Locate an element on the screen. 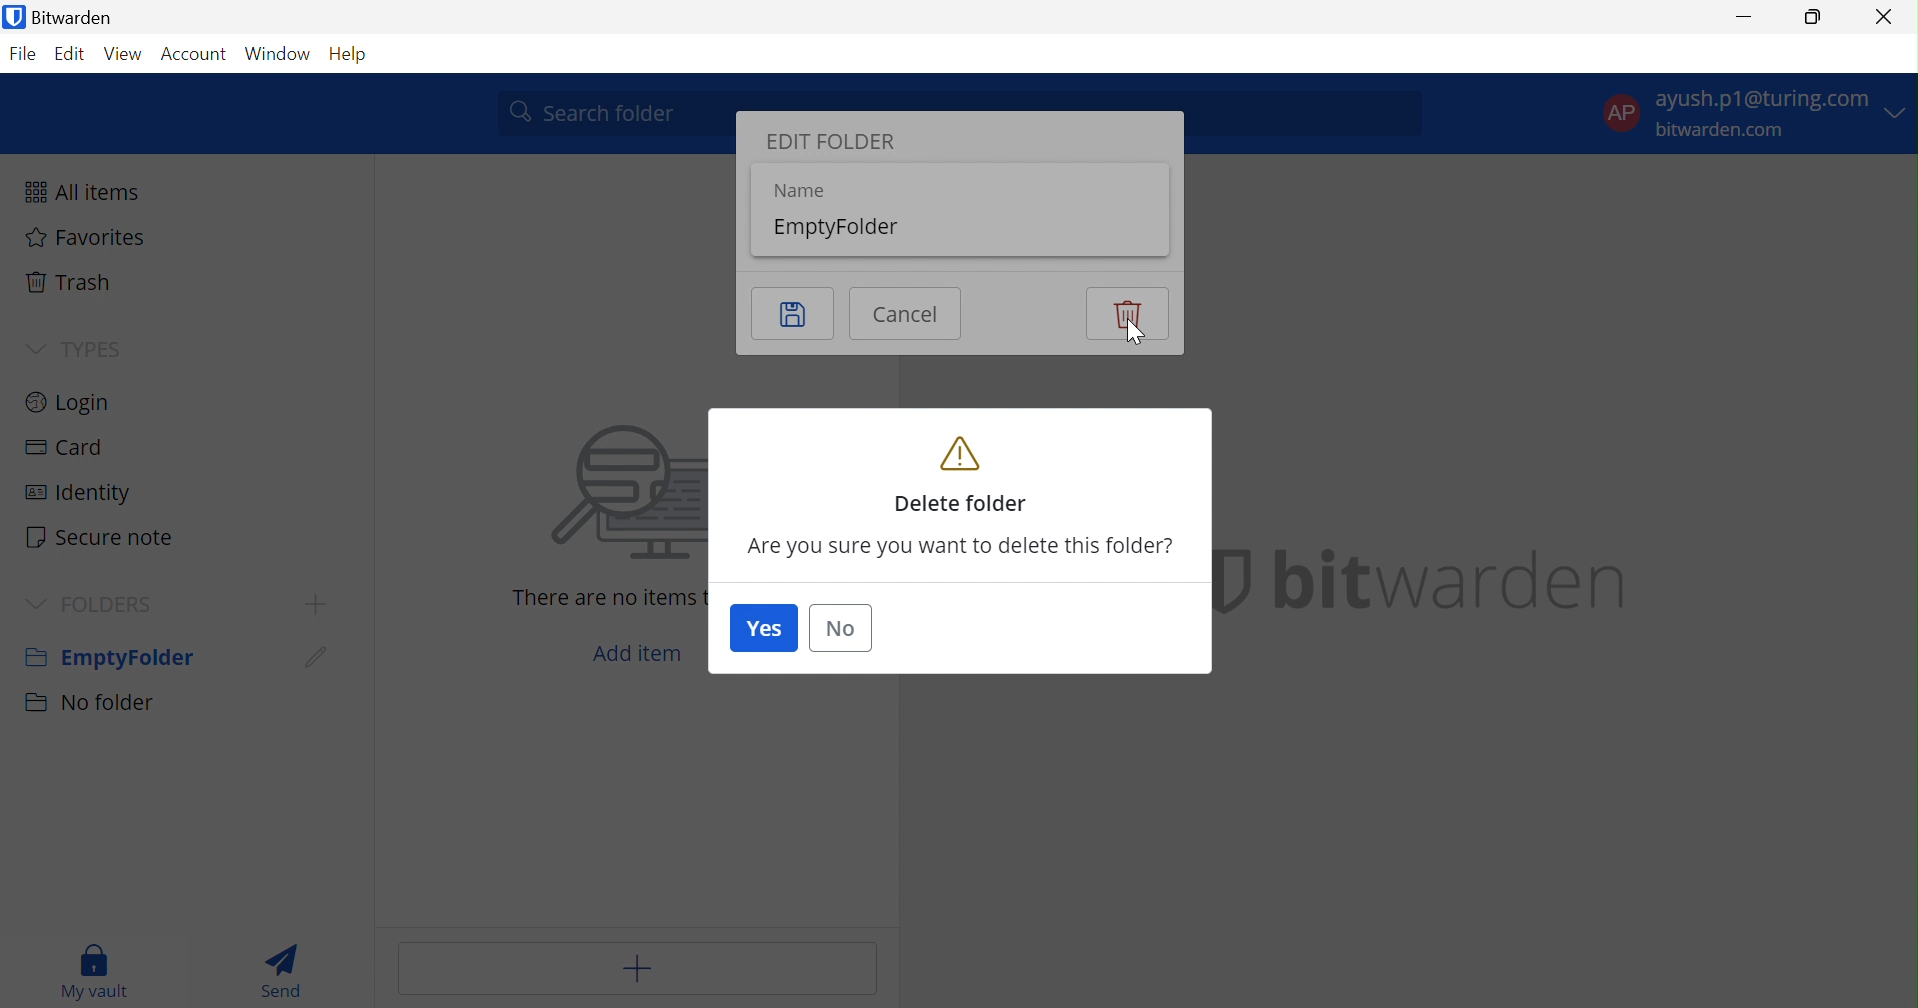  searching for file vector image is located at coordinates (596, 495).